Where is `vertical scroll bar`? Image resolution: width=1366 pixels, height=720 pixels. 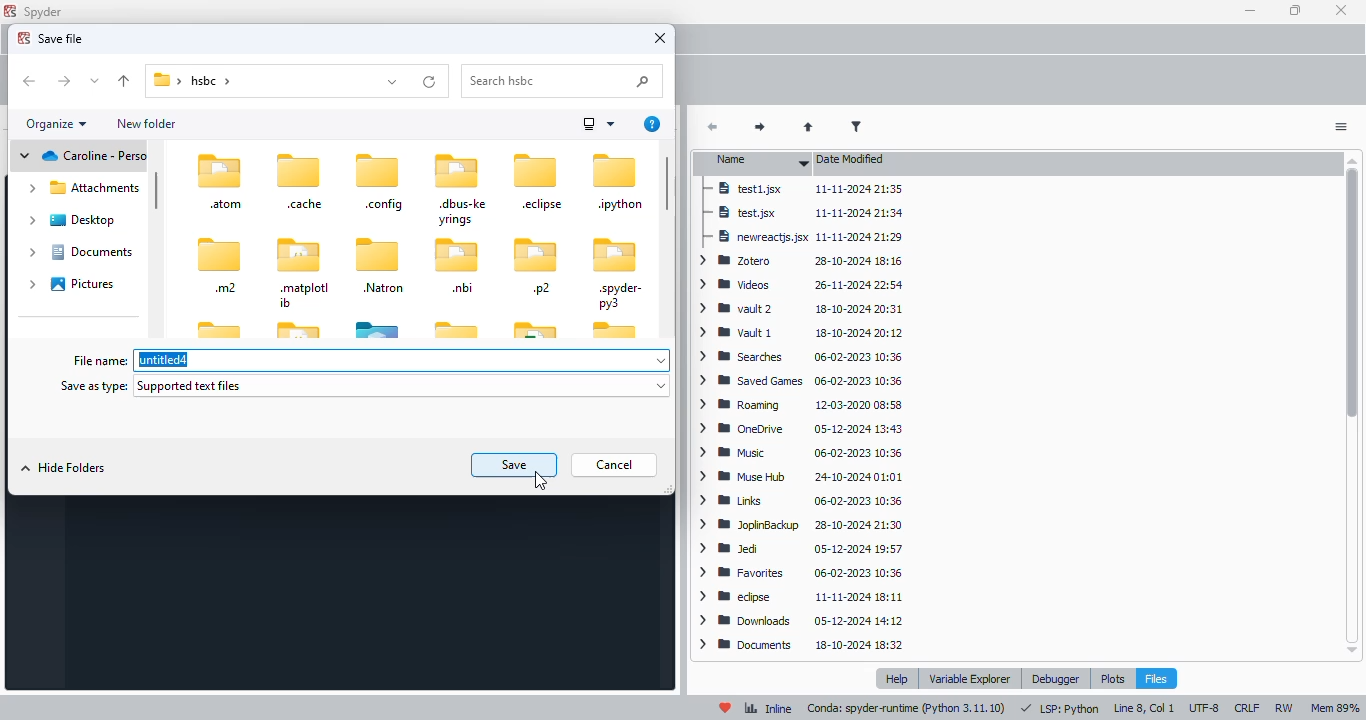 vertical scroll bar is located at coordinates (667, 184).